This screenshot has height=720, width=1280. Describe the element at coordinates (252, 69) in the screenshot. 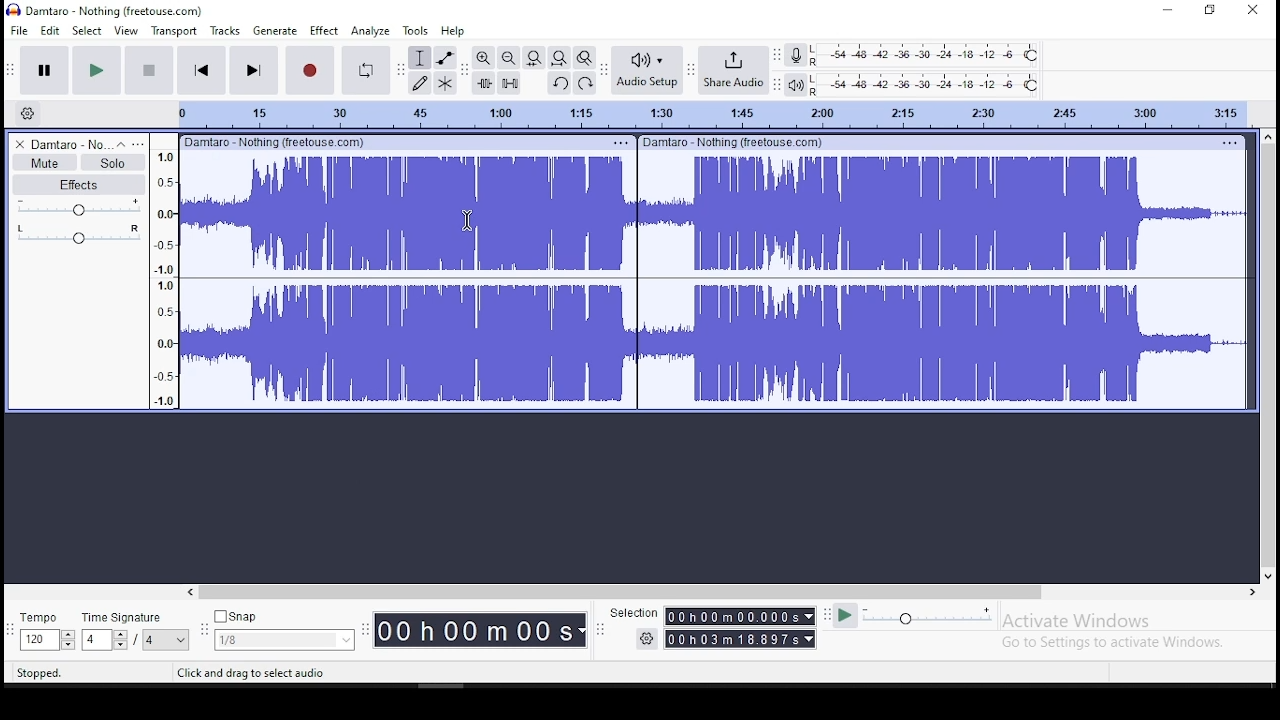

I see `skip to end` at that location.